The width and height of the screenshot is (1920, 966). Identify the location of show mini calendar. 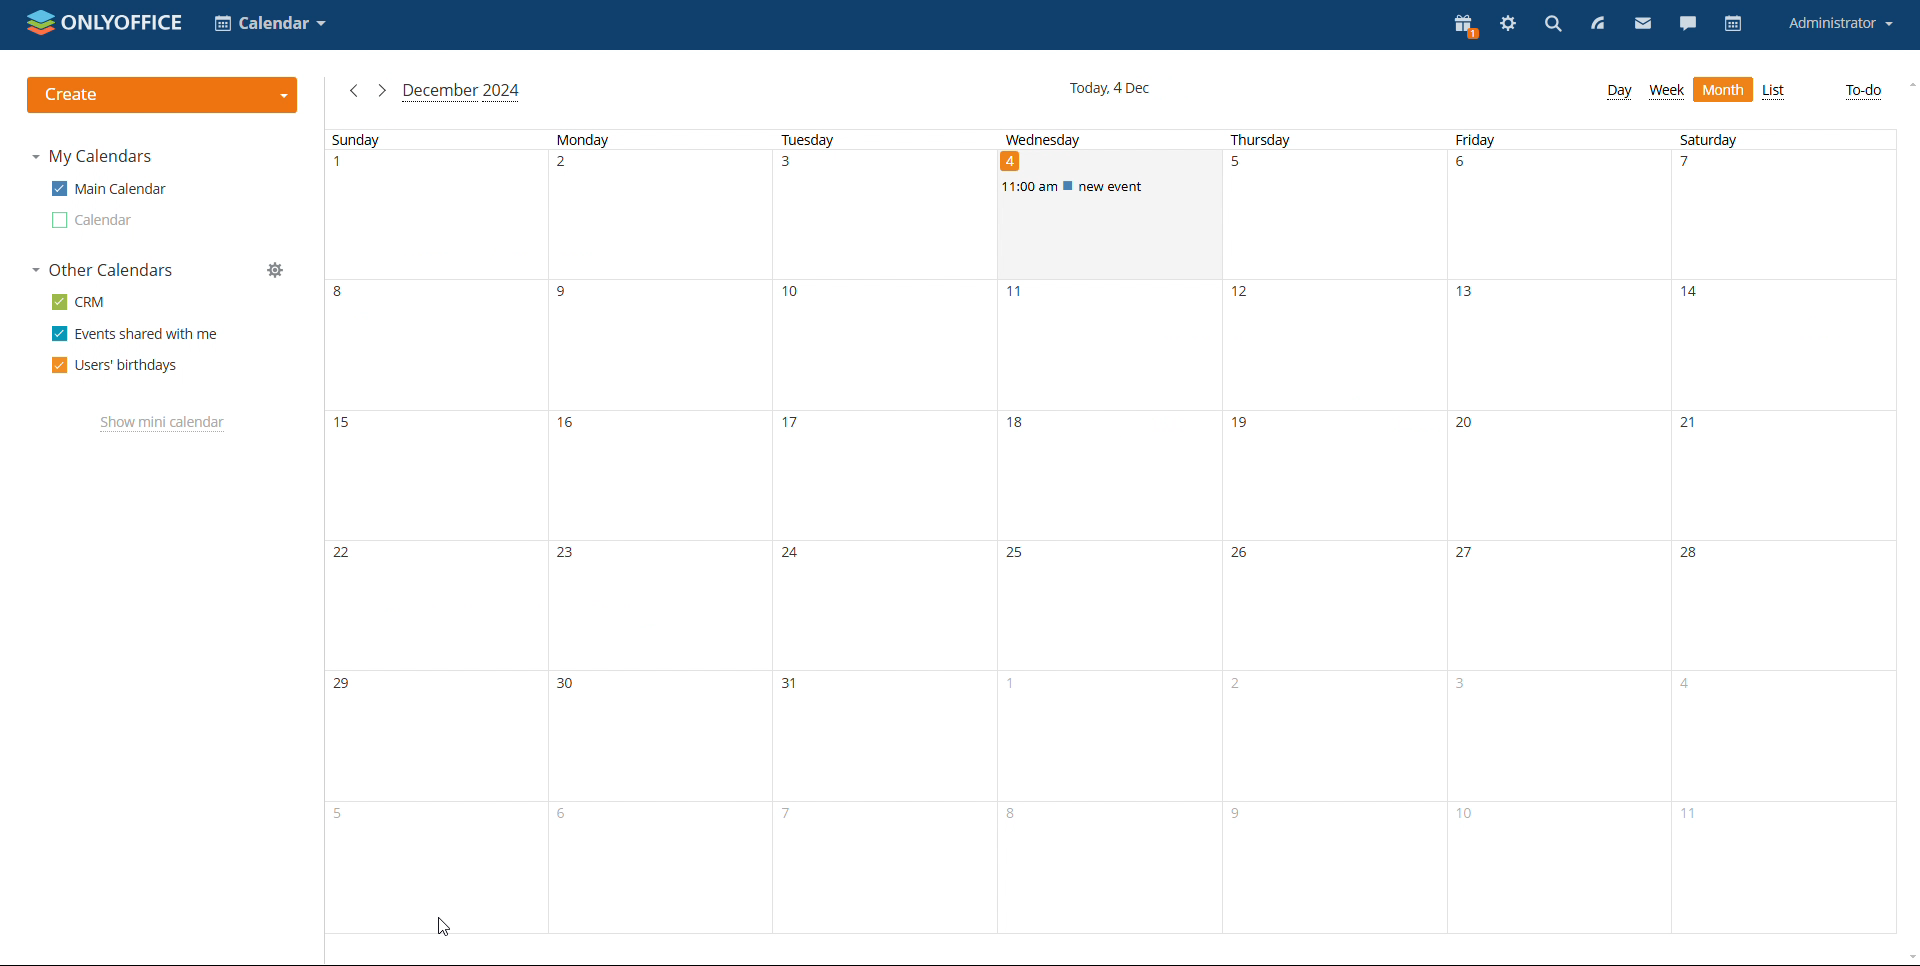
(162, 424).